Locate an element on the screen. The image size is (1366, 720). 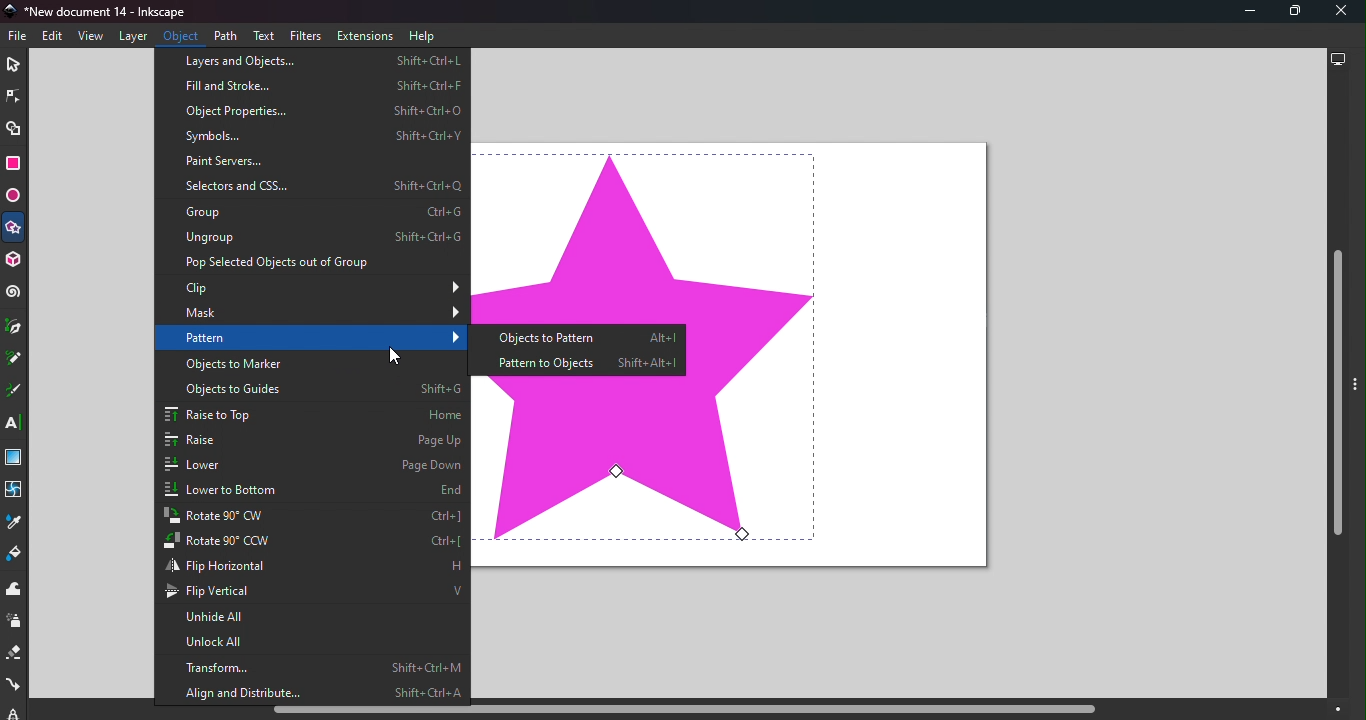
Cursor is located at coordinates (394, 362).